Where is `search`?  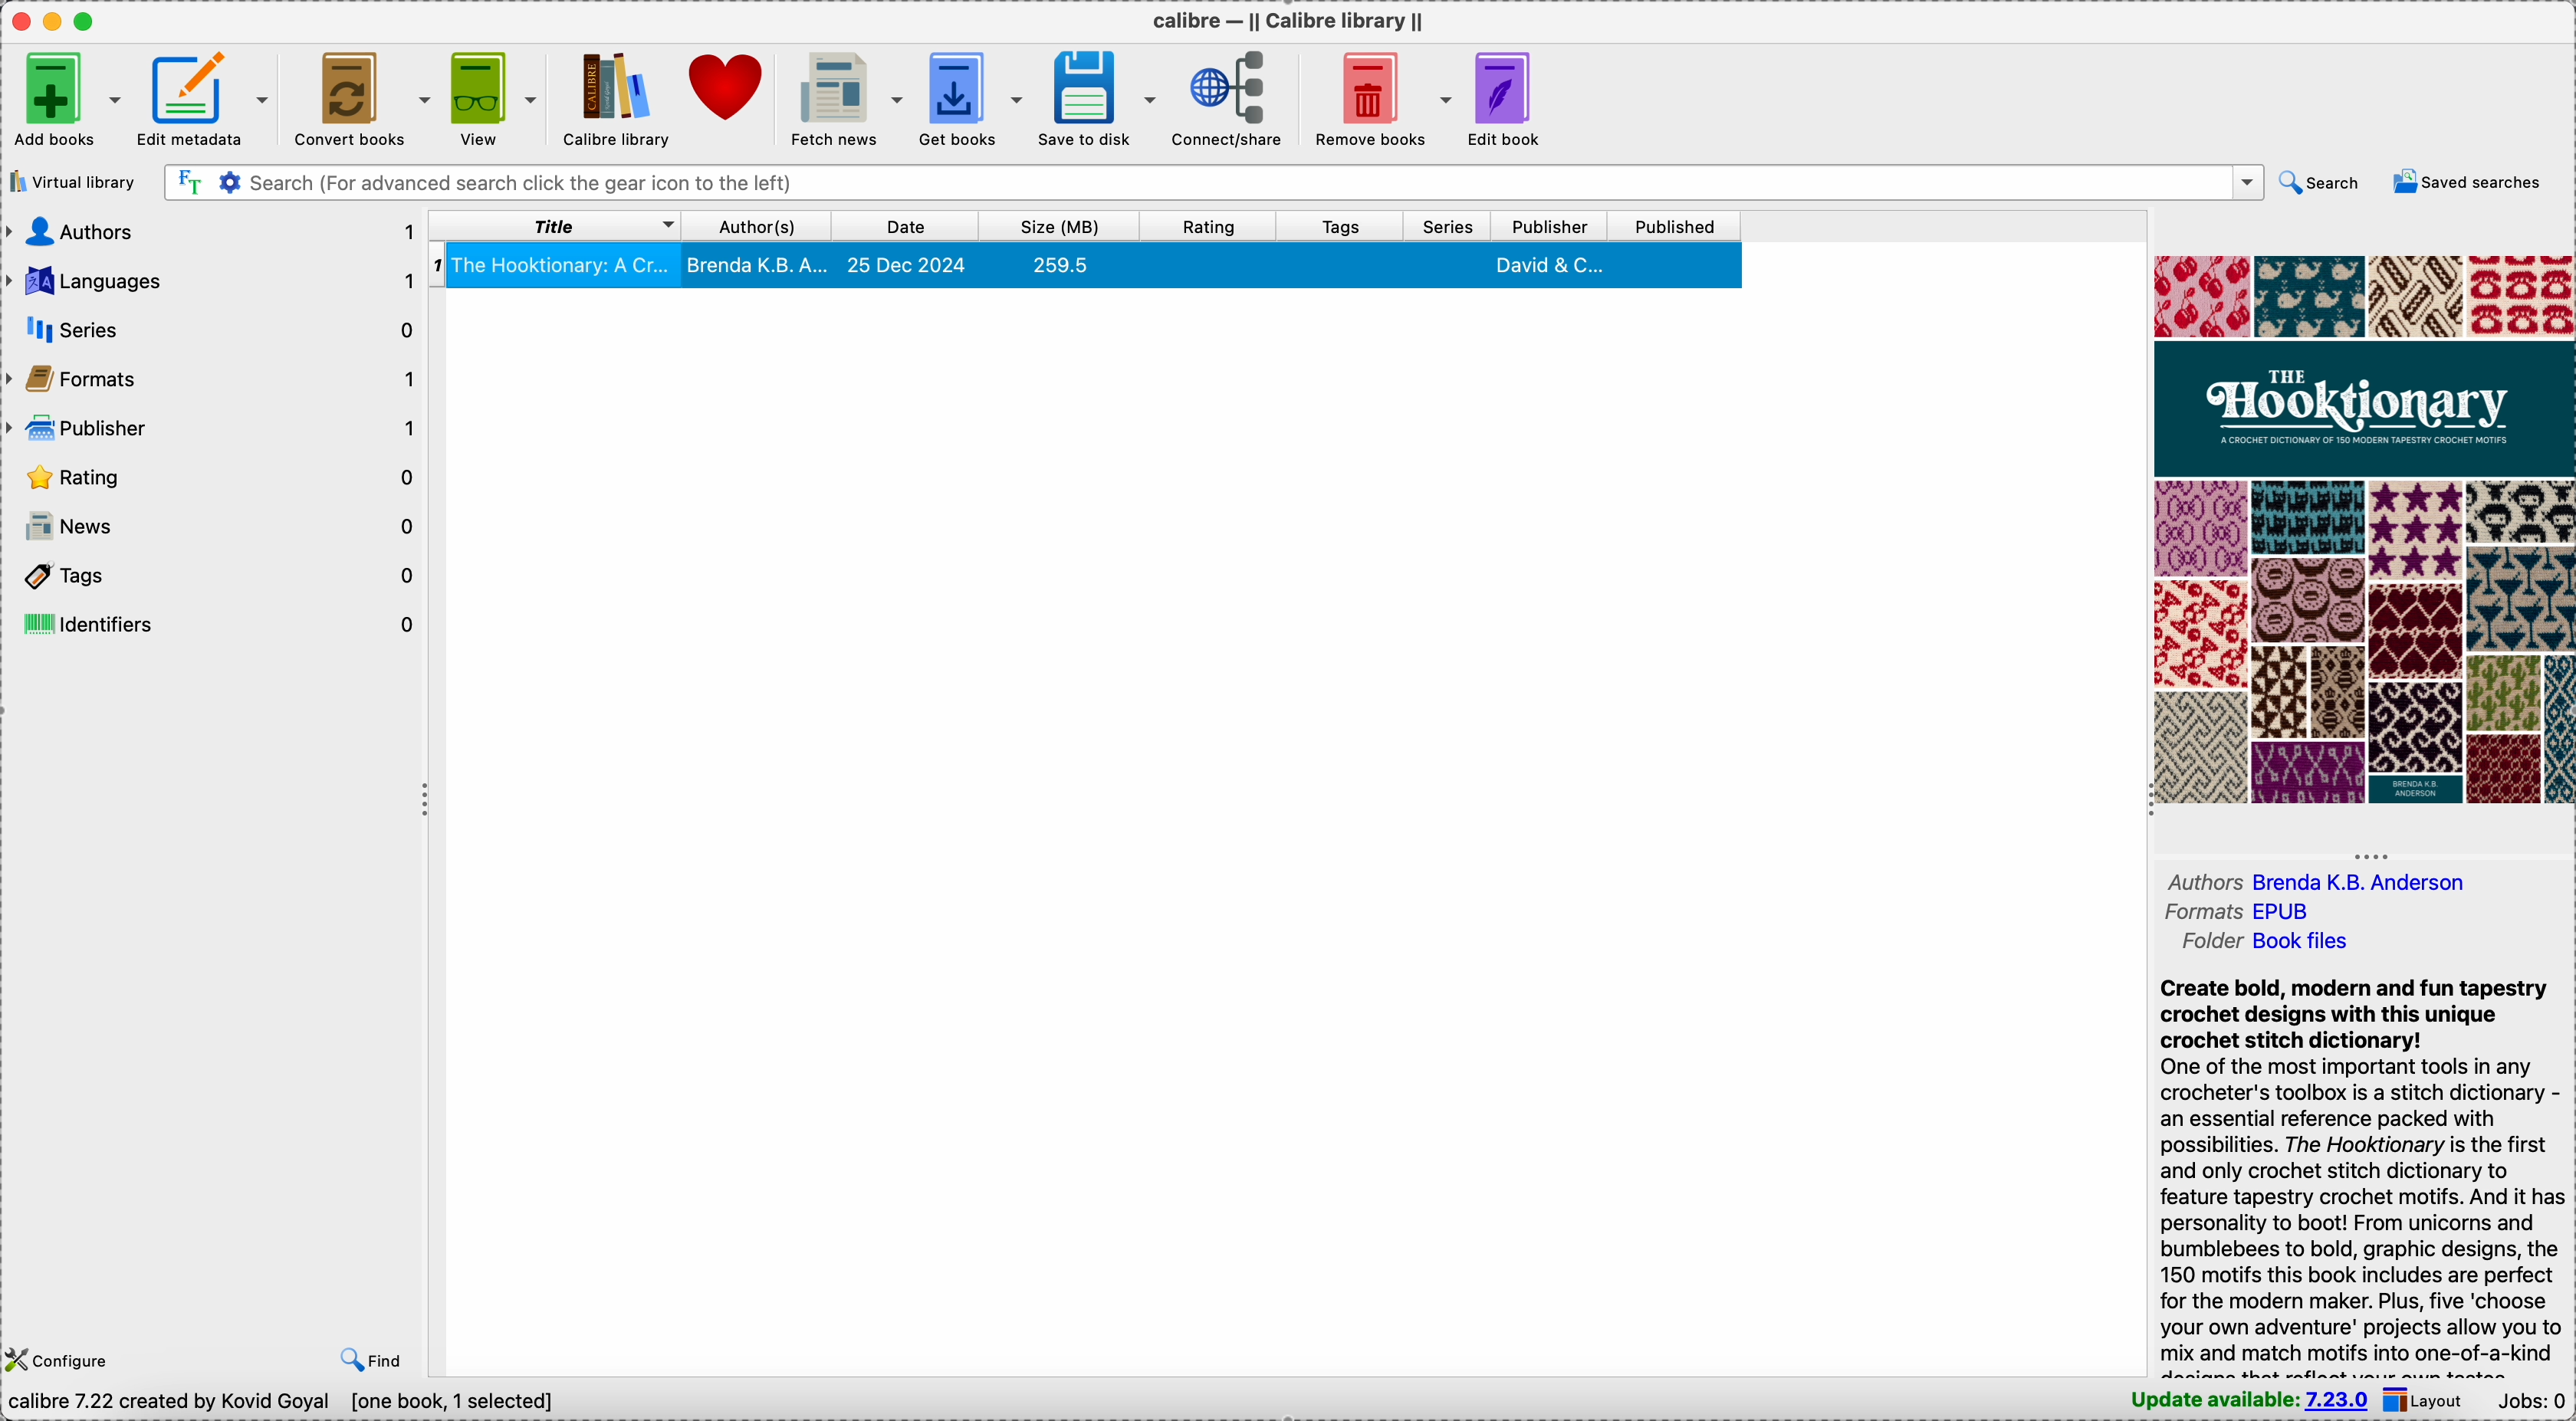
search is located at coordinates (2323, 180).